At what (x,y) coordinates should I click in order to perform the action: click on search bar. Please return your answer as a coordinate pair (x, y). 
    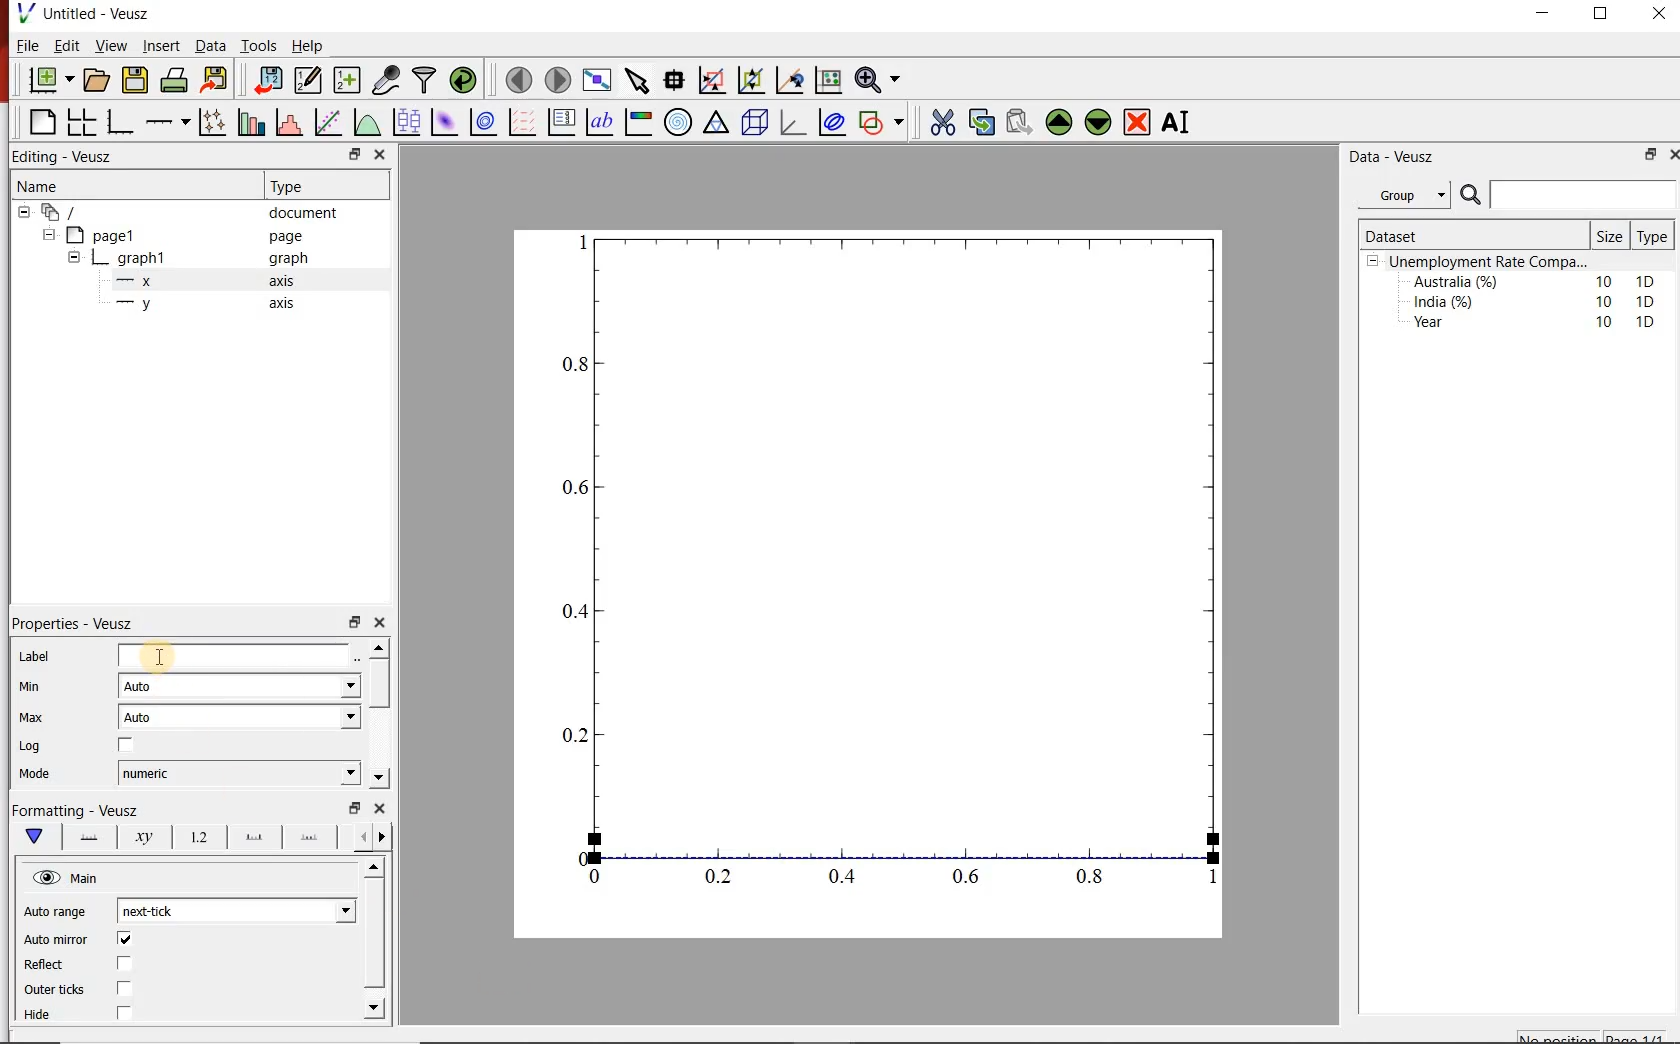
    Looking at the image, I should click on (1566, 195).